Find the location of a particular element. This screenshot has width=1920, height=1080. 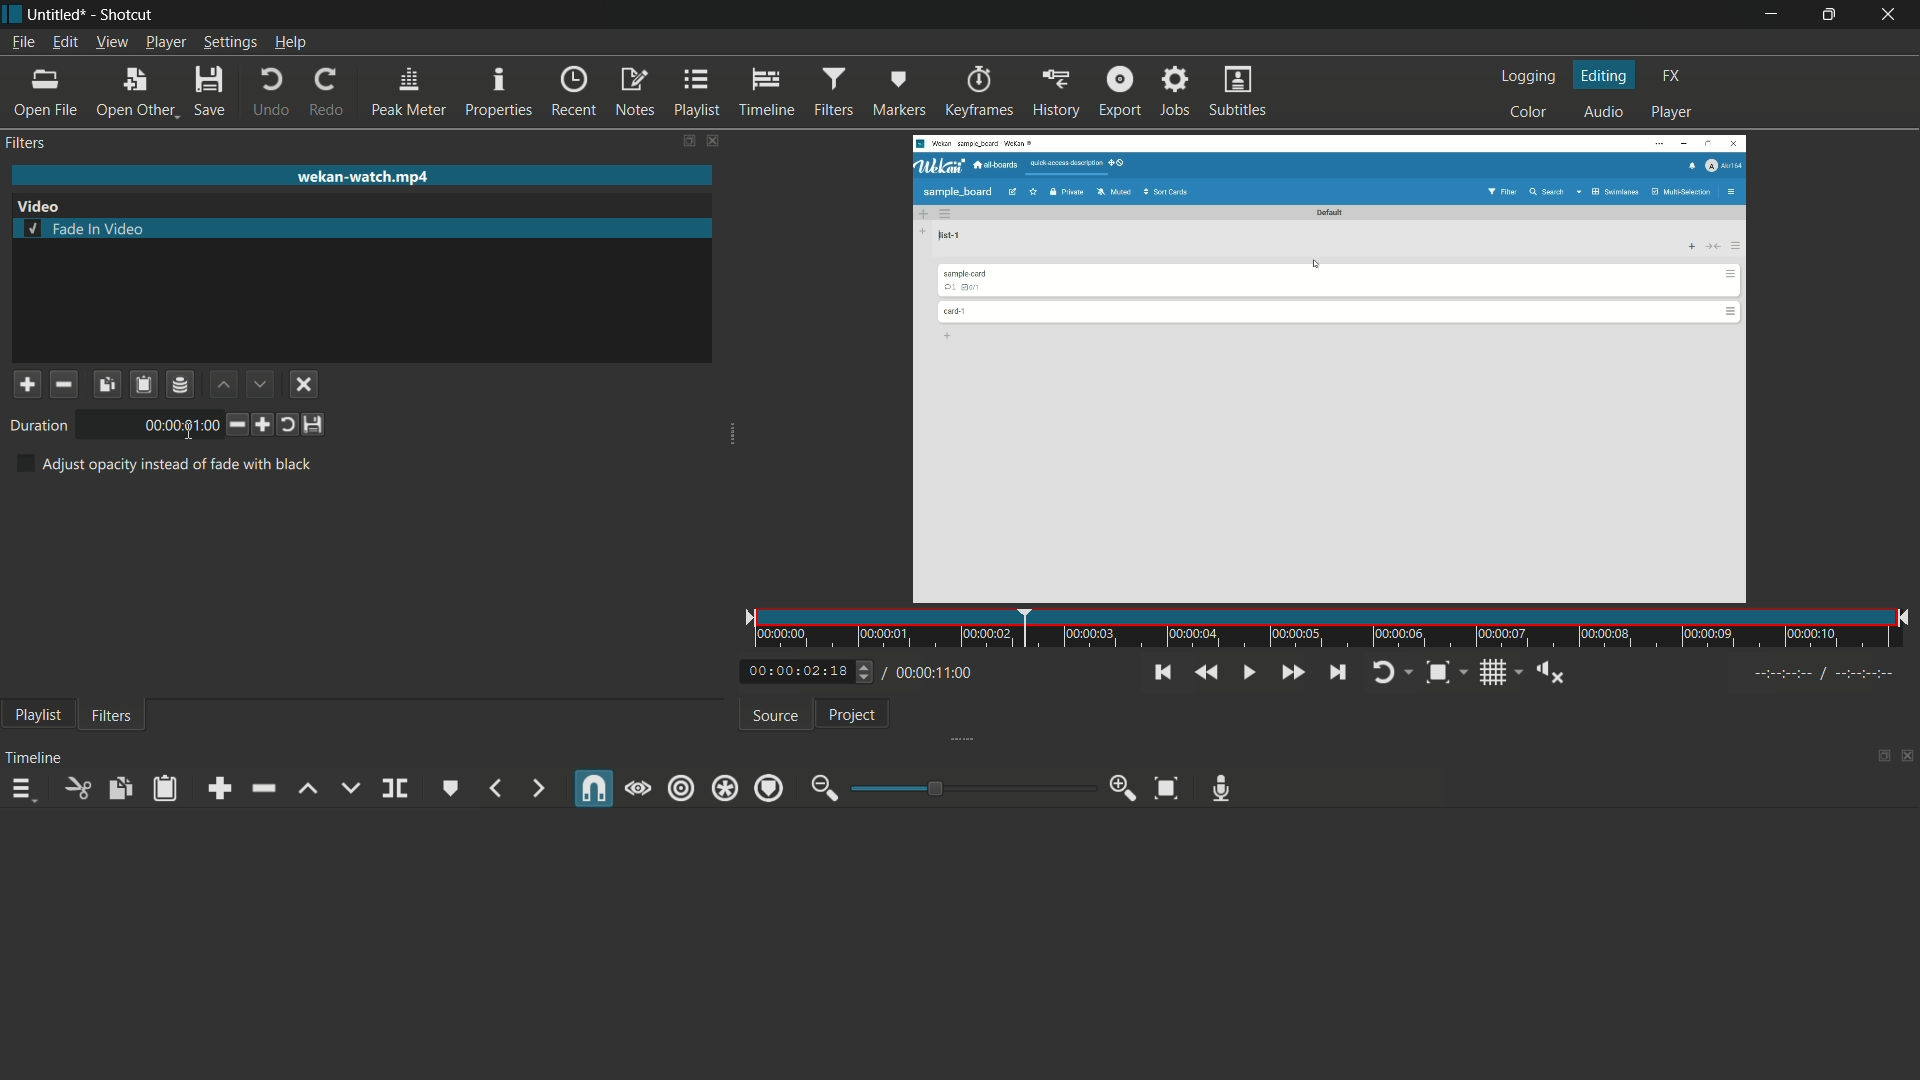

create or edit marker is located at coordinates (451, 789).